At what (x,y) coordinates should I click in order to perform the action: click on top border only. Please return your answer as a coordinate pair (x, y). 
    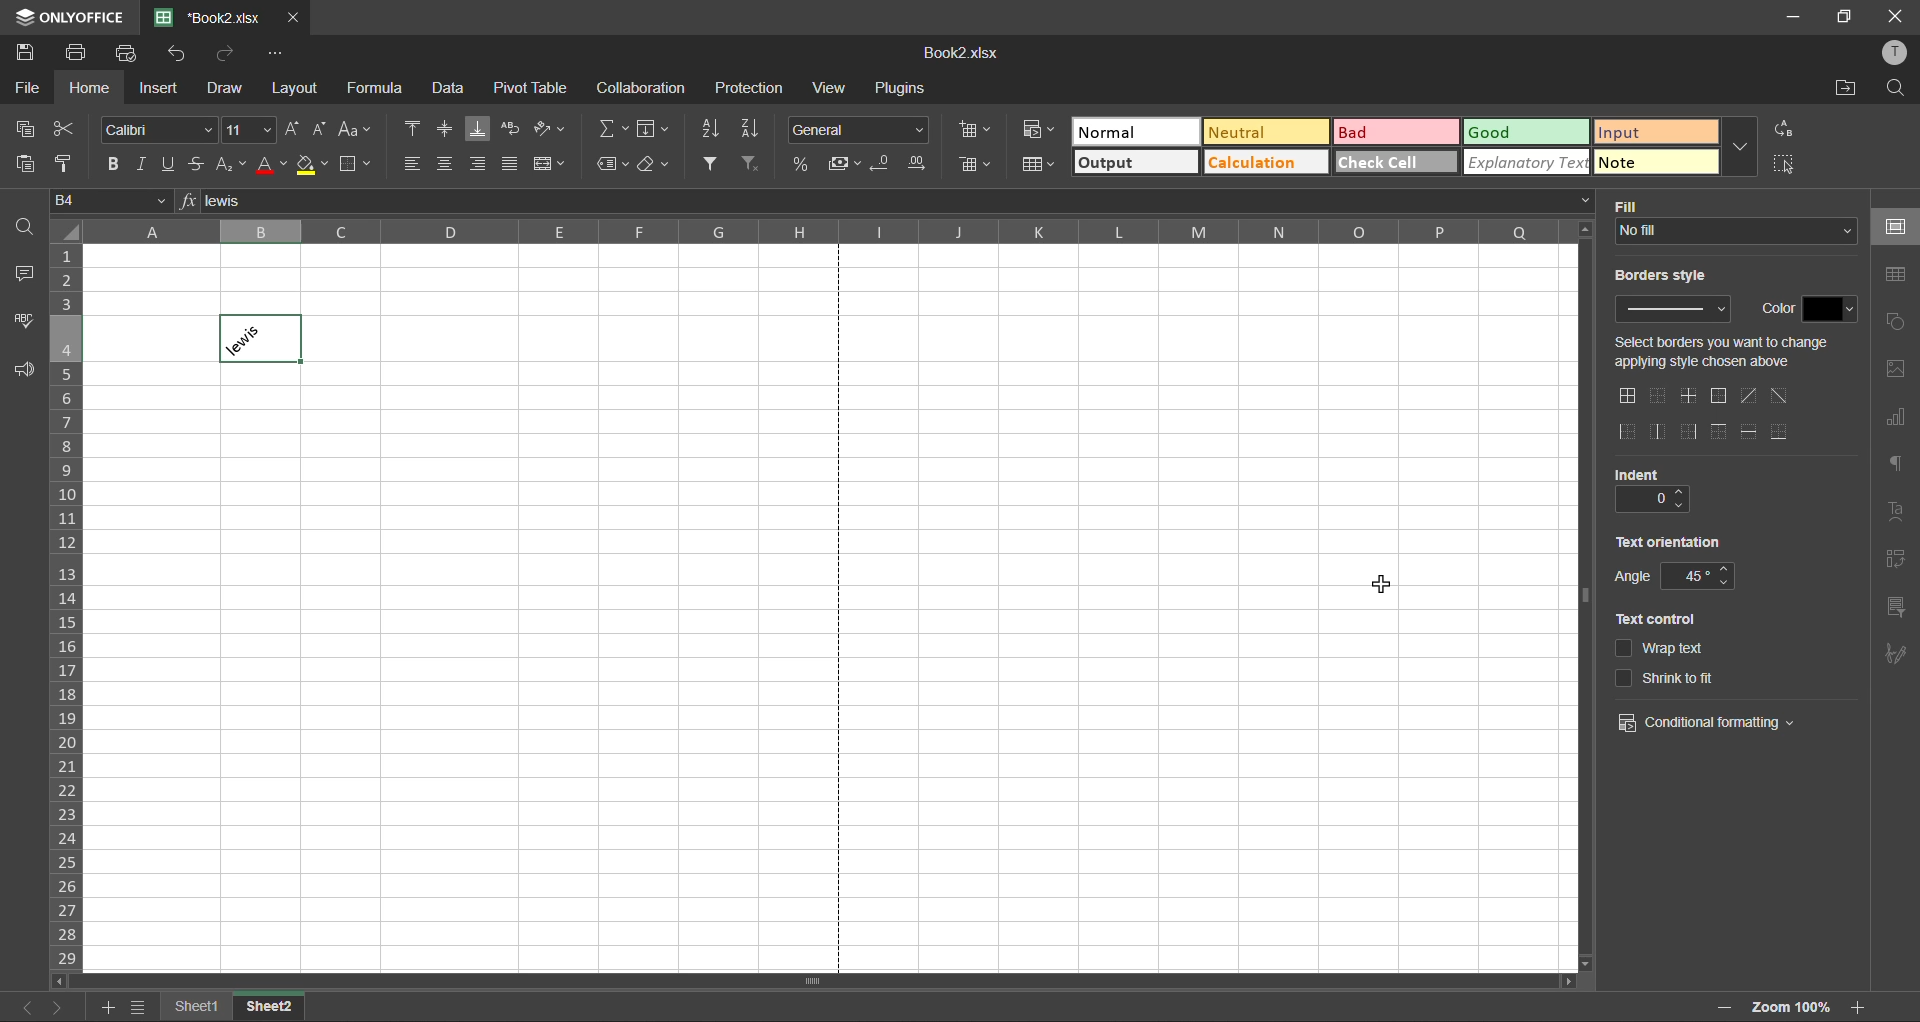
    Looking at the image, I should click on (1722, 431).